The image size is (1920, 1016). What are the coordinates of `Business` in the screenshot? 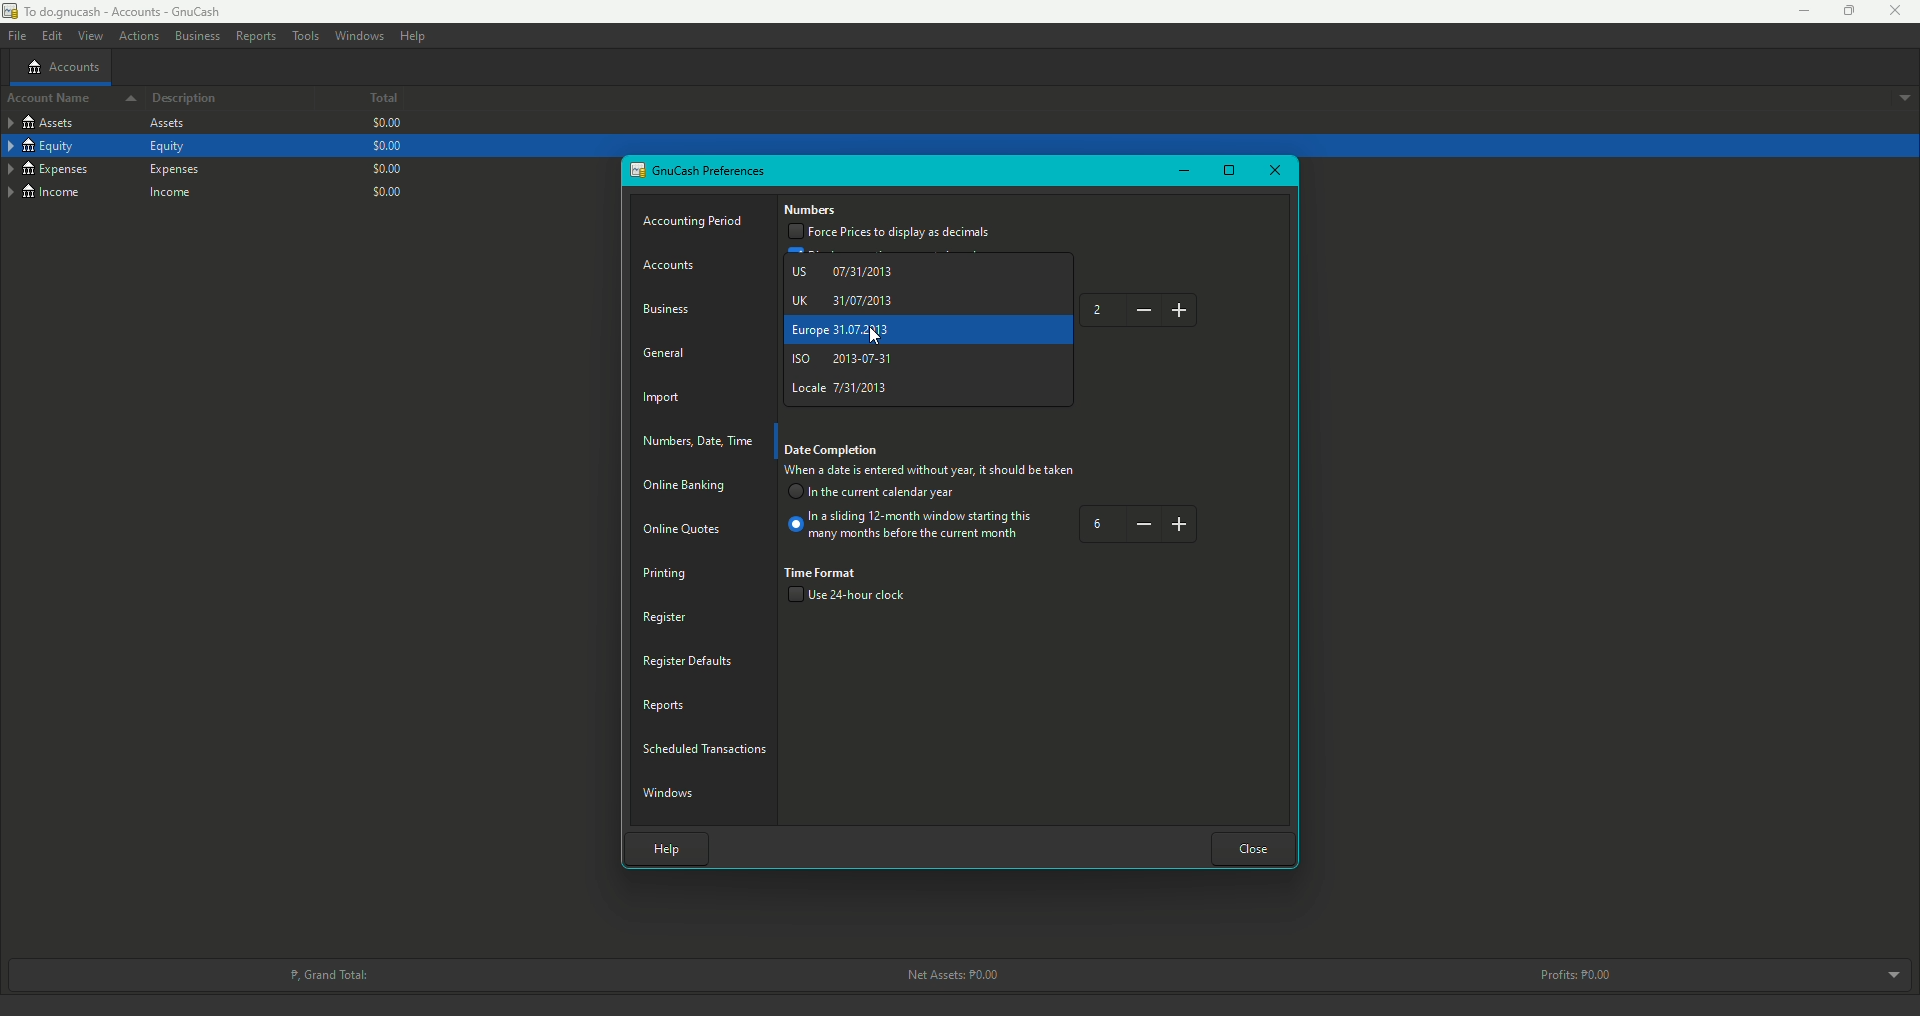 It's located at (196, 34).